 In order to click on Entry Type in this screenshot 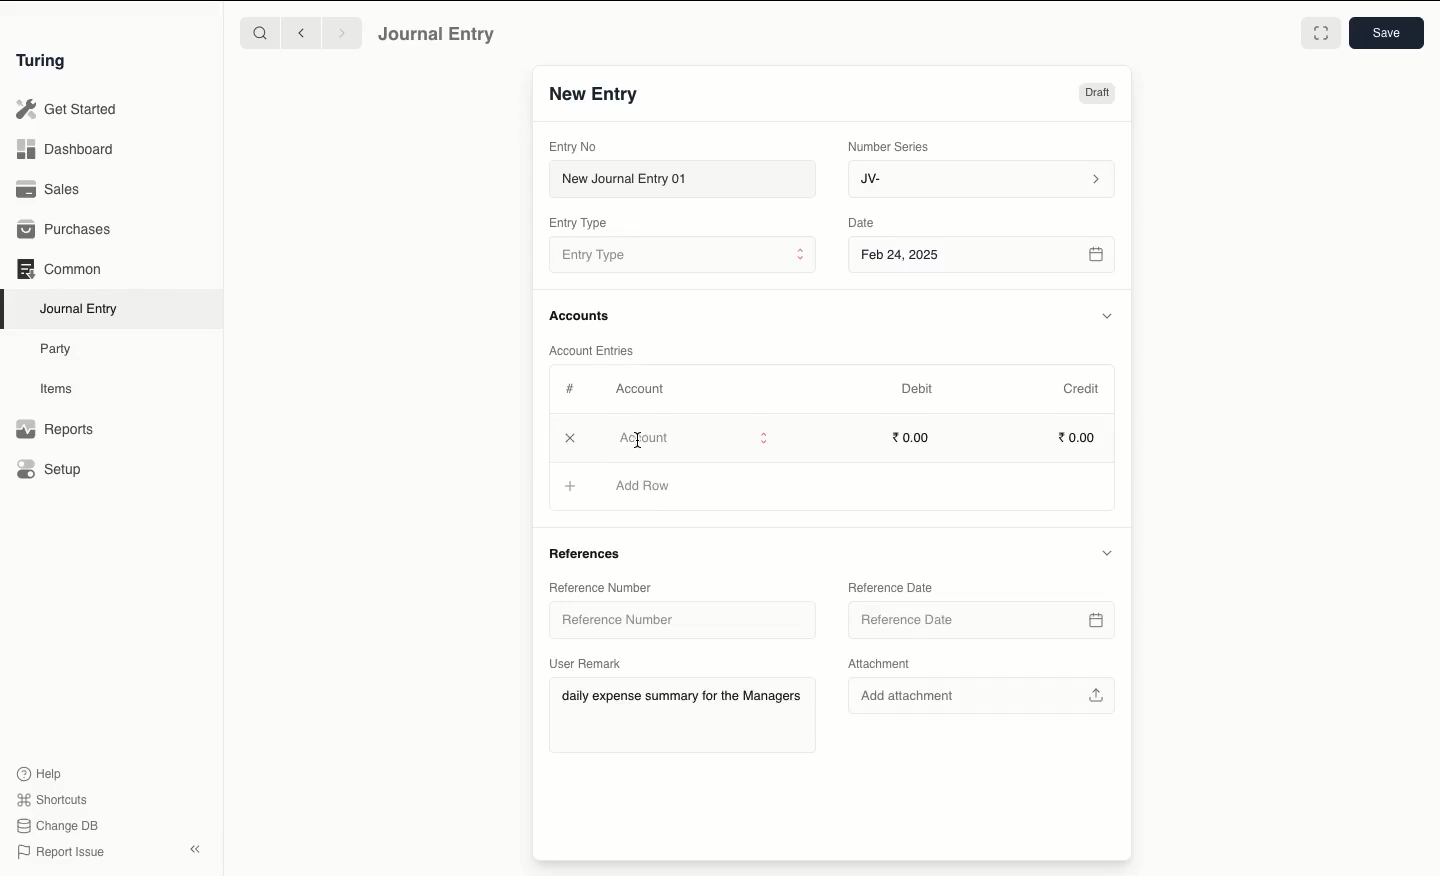, I will do `click(578, 223)`.